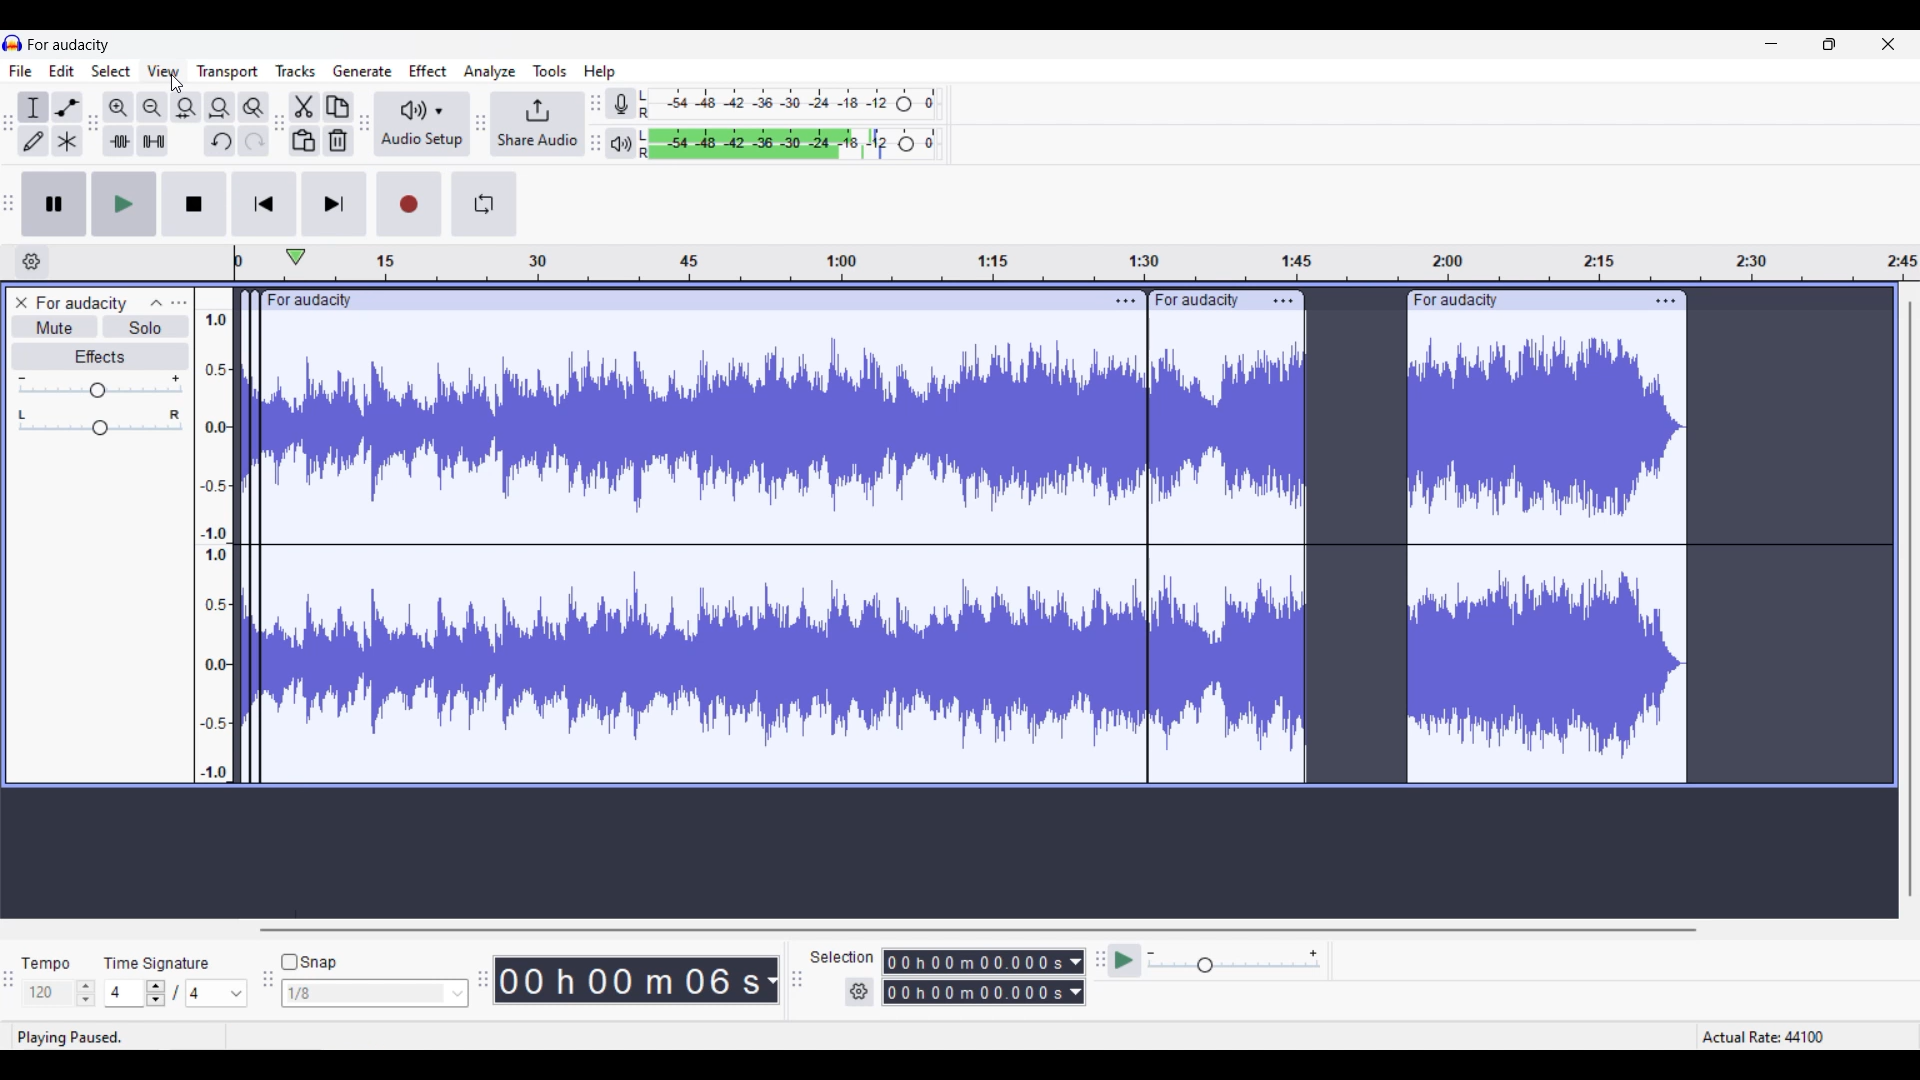 The image size is (1920, 1080). What do you see at coordinates (860, 992) in the screenshot?
I see `Selection settings` at bounding box center [860, 992].